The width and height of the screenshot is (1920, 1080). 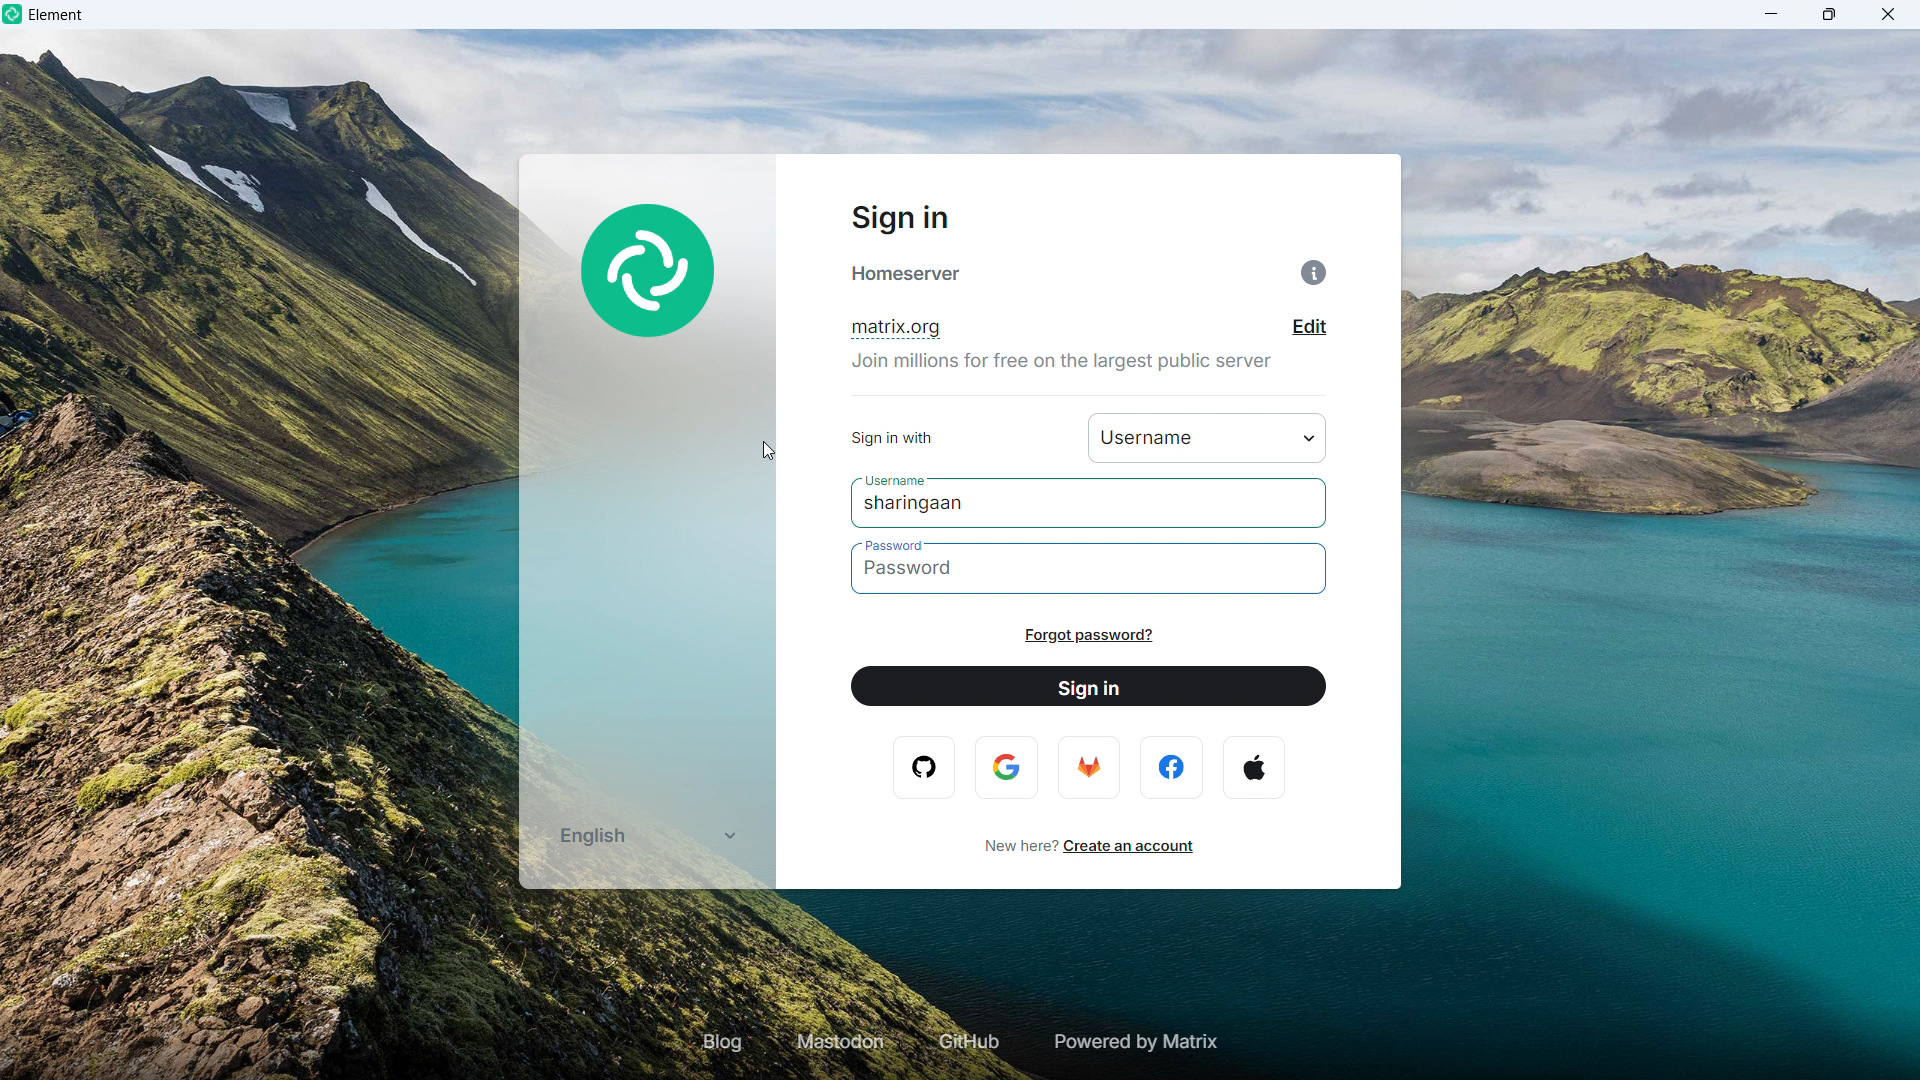 I want to click on username, so click(x=890, y=478).